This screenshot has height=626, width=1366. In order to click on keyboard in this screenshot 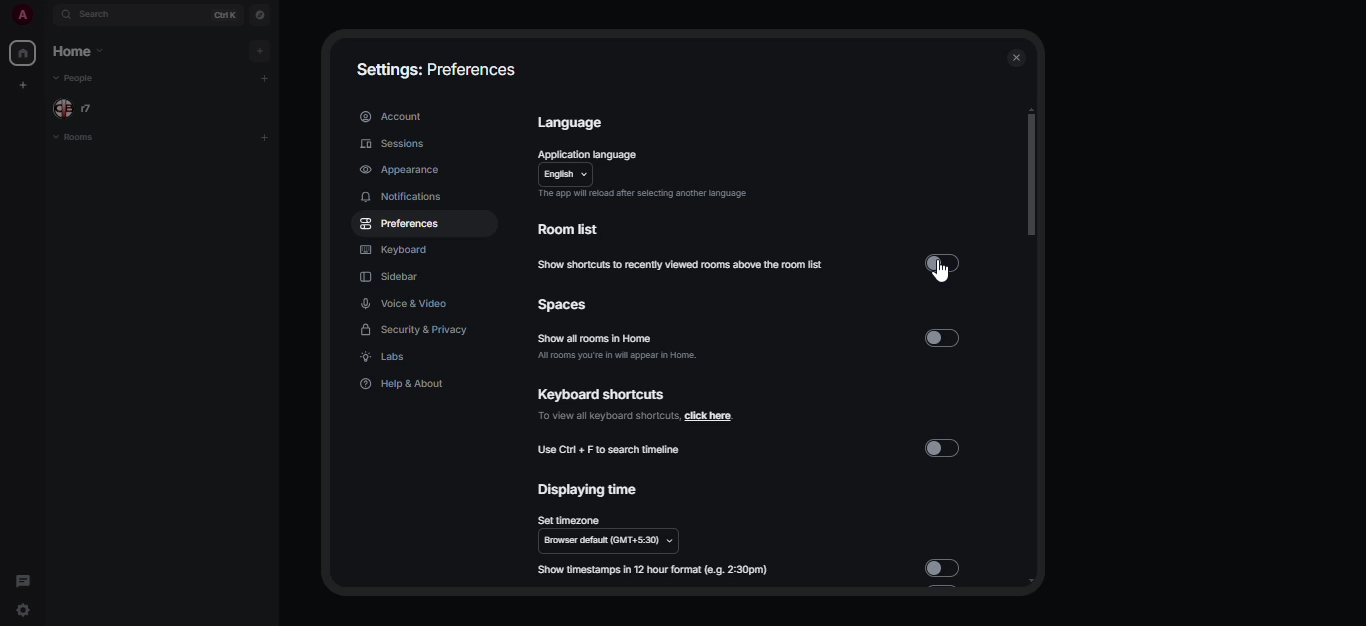, I will do `click(393, 248)`.